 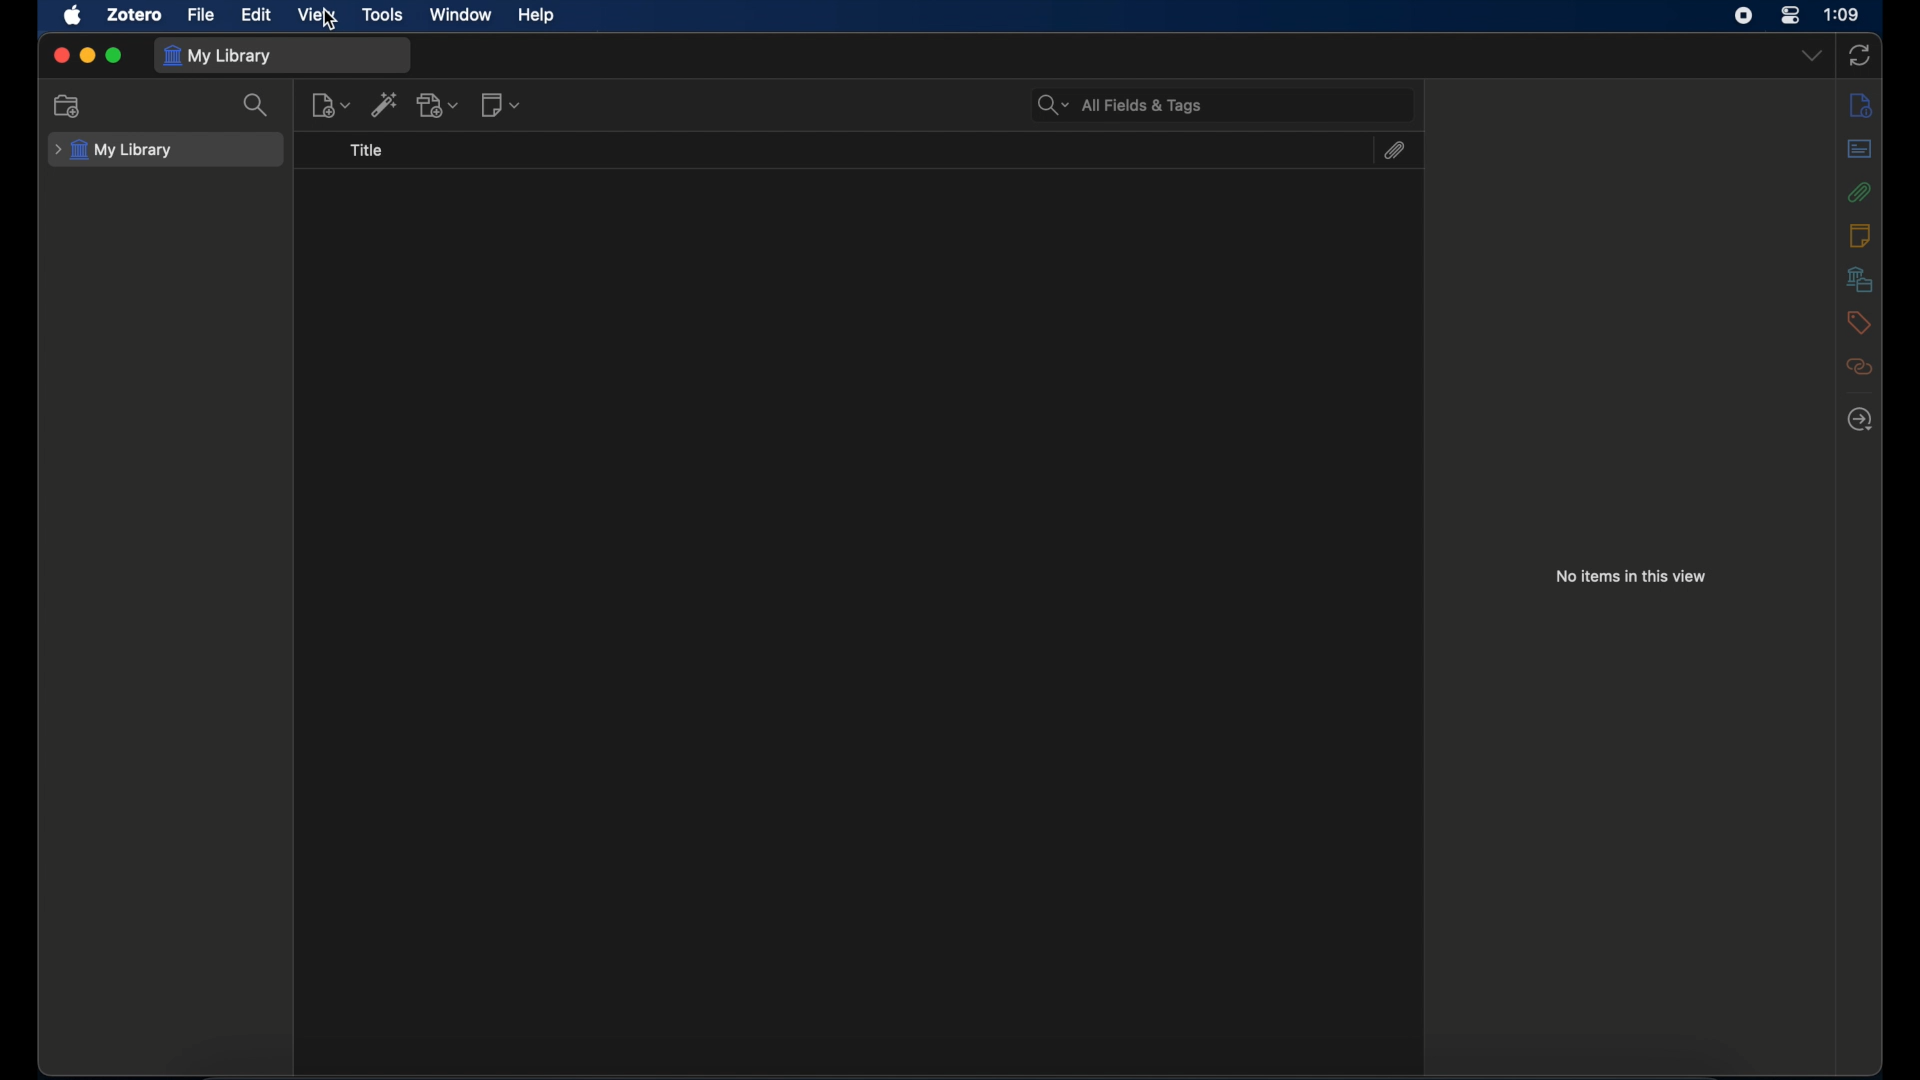 I want to click on attachments, so click(x=1393, y=150).